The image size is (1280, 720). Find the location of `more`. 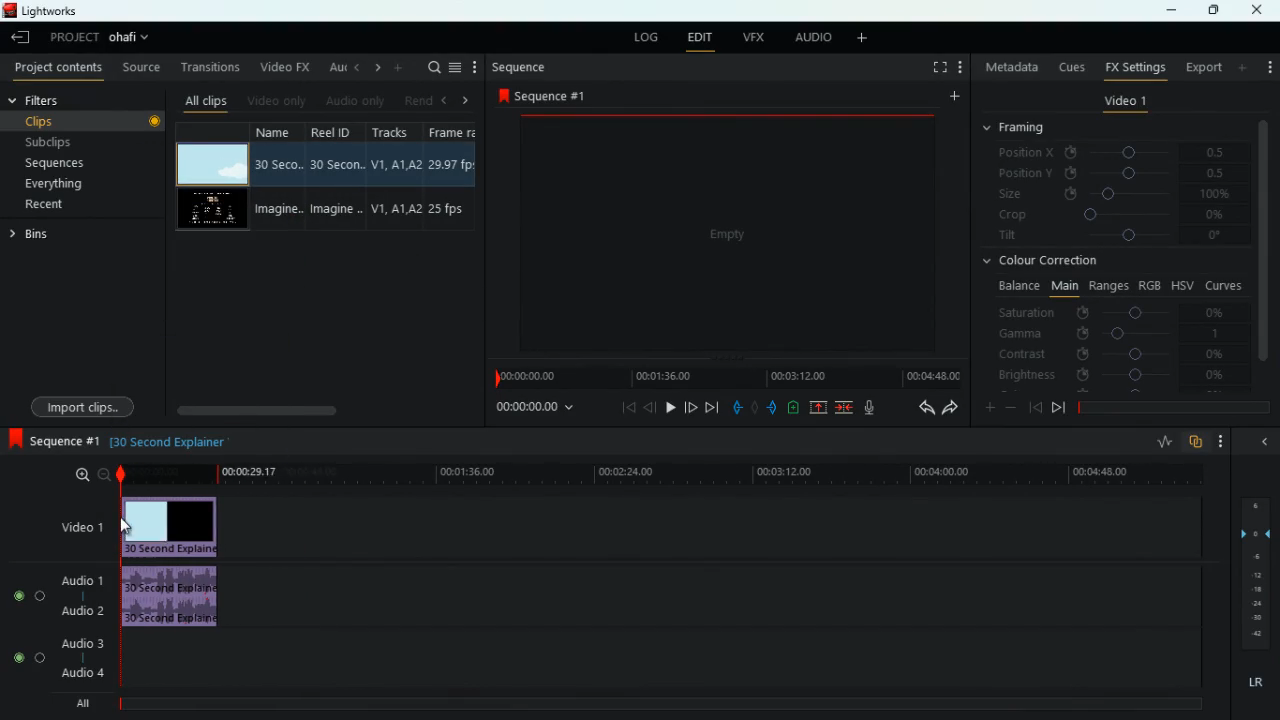

more is located at coordinates (477, 66).